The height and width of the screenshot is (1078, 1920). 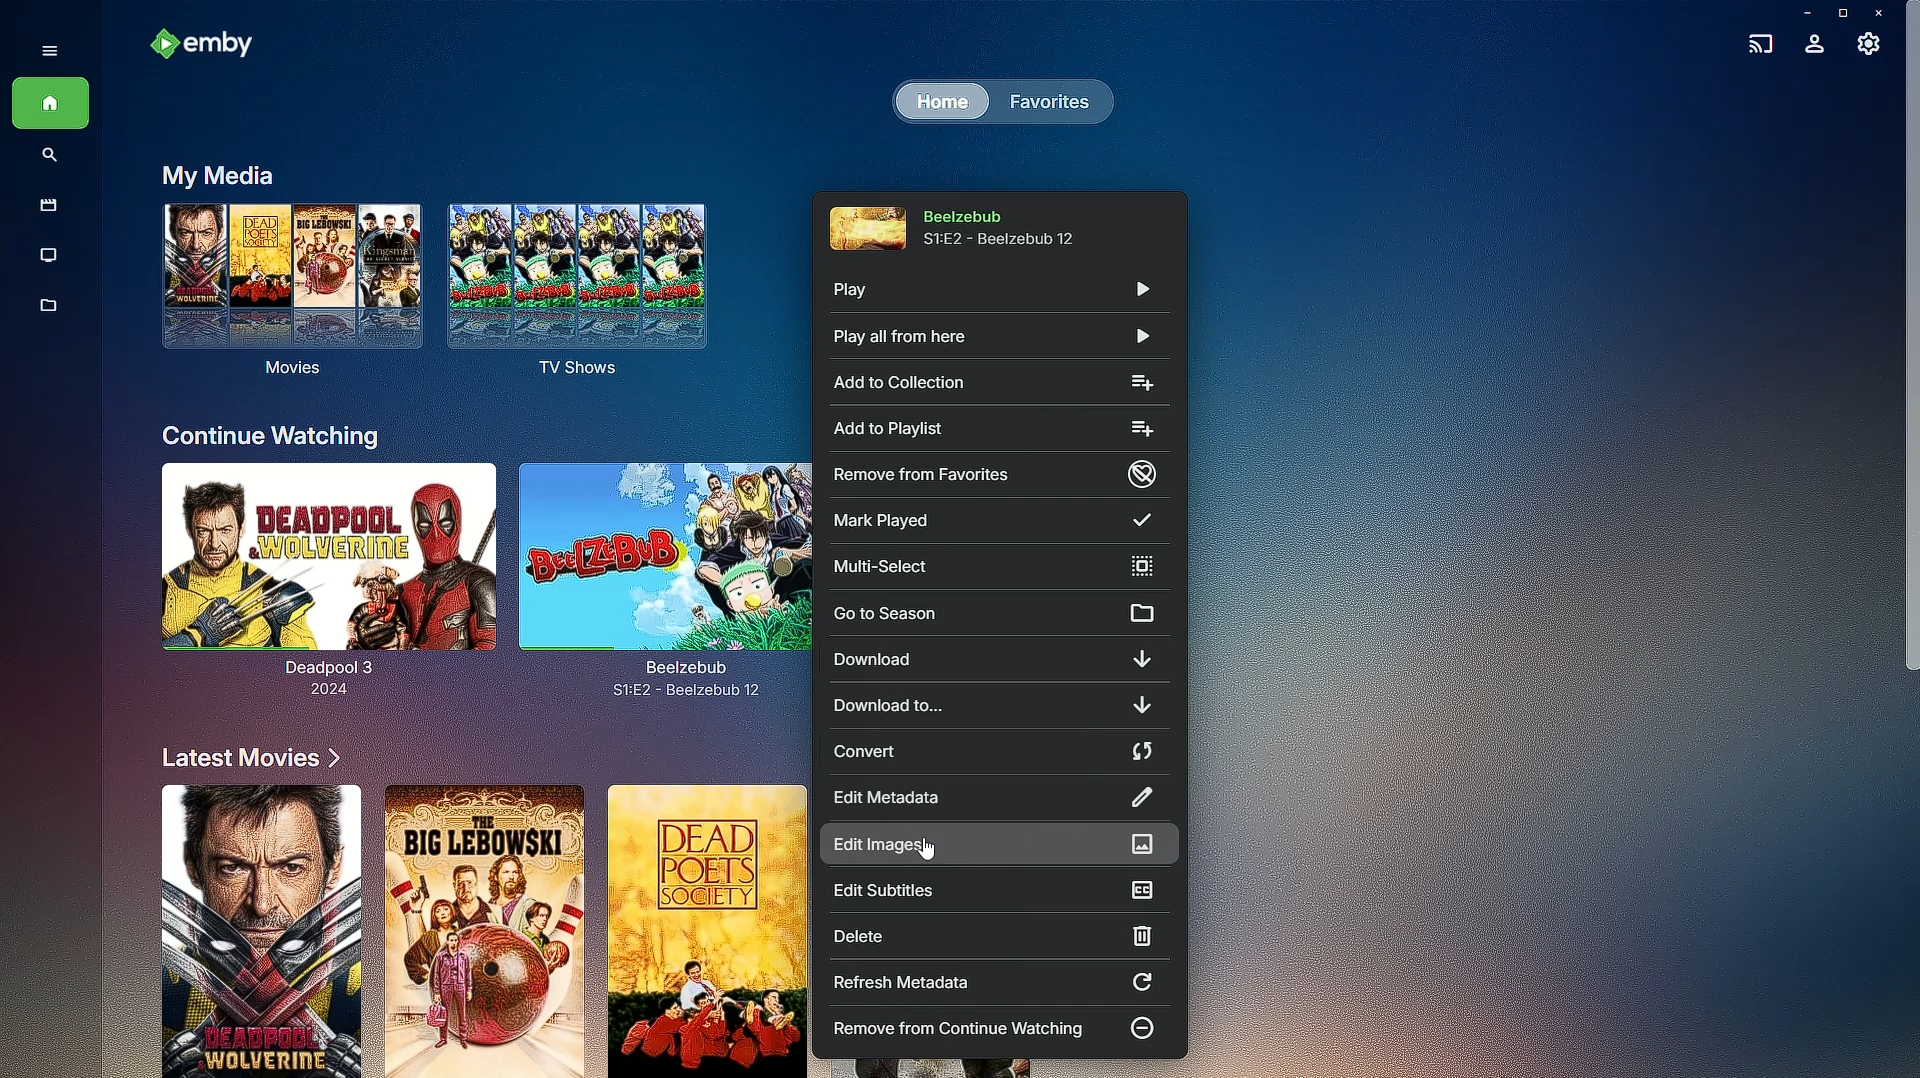 What do you see at coordinates (997, 798) in the screenshot?
I see `Edit metadata` at bounding box center [997, 798].